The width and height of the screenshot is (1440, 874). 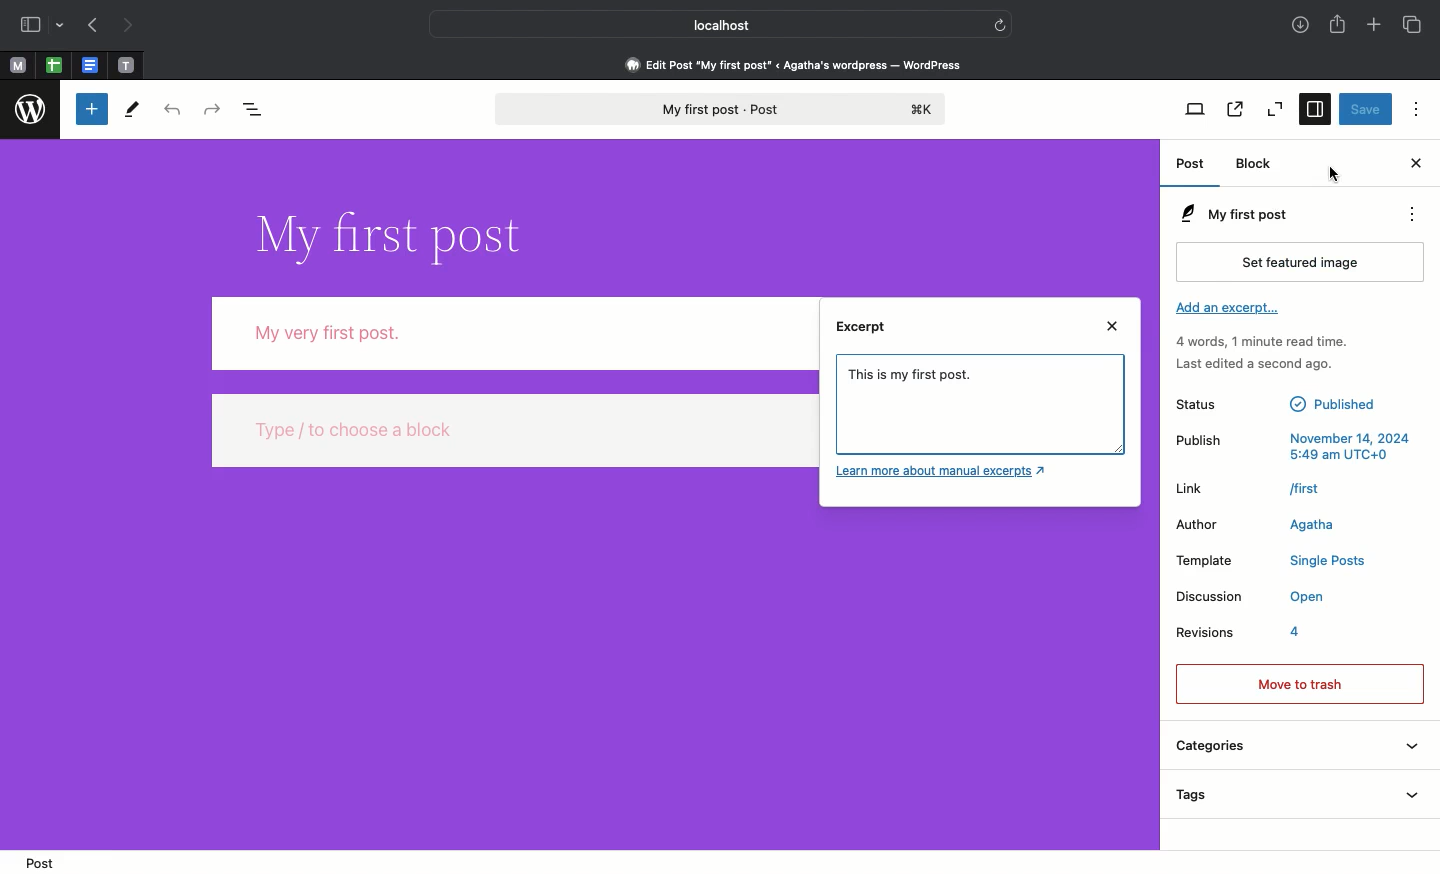 I want to click on Block, so click(x=1259, y=164).